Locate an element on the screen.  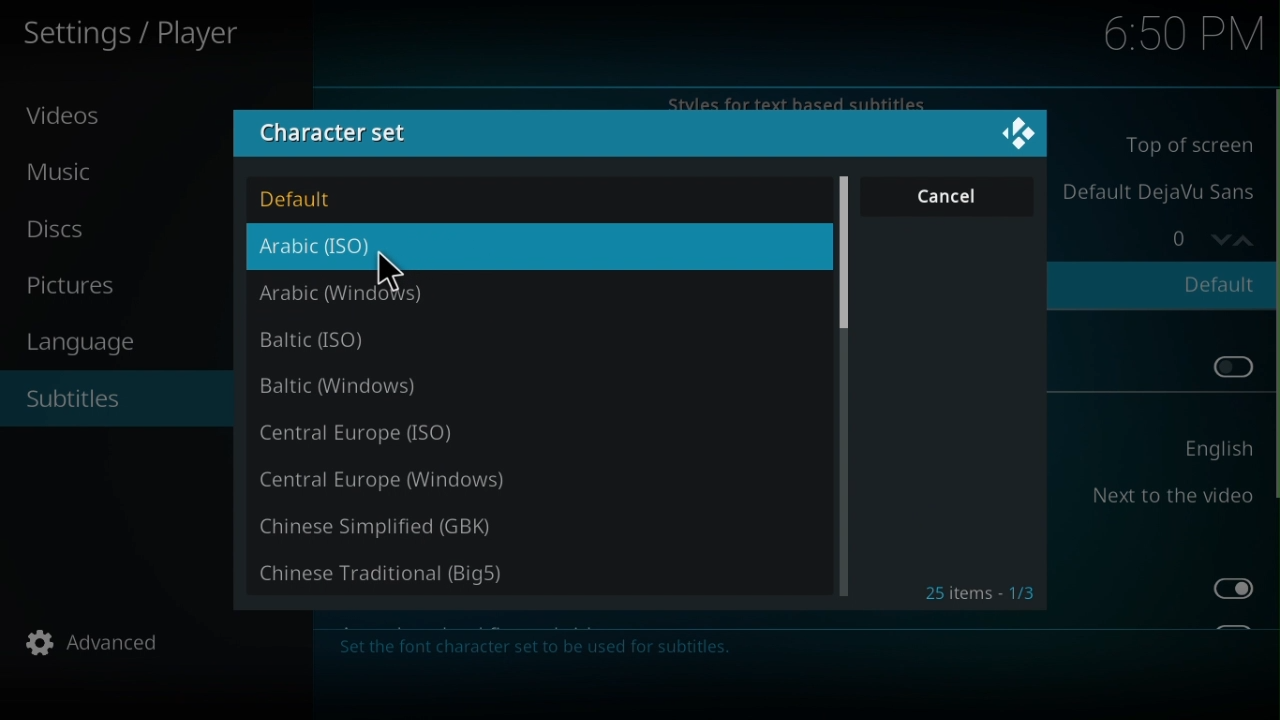
Styles for text based is located at coordinates (792, 104).